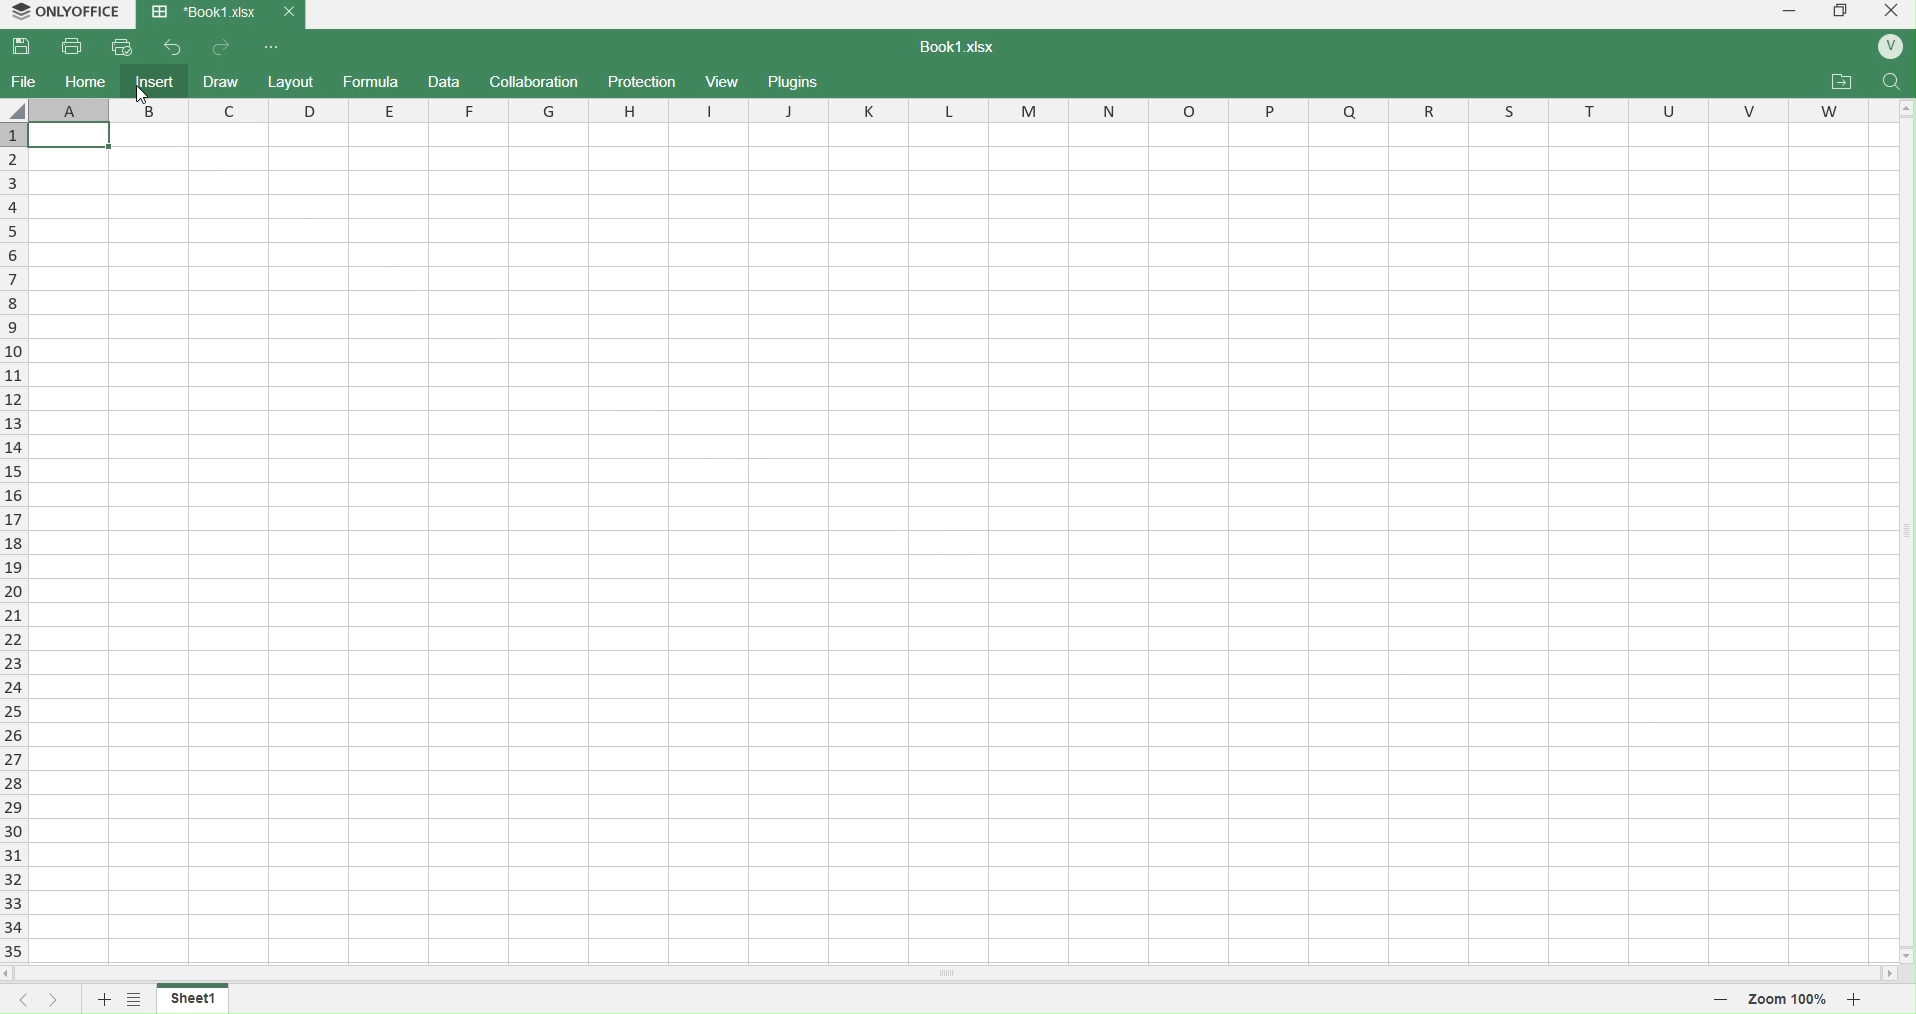  I want to click on collaboration, so click(537, 81).